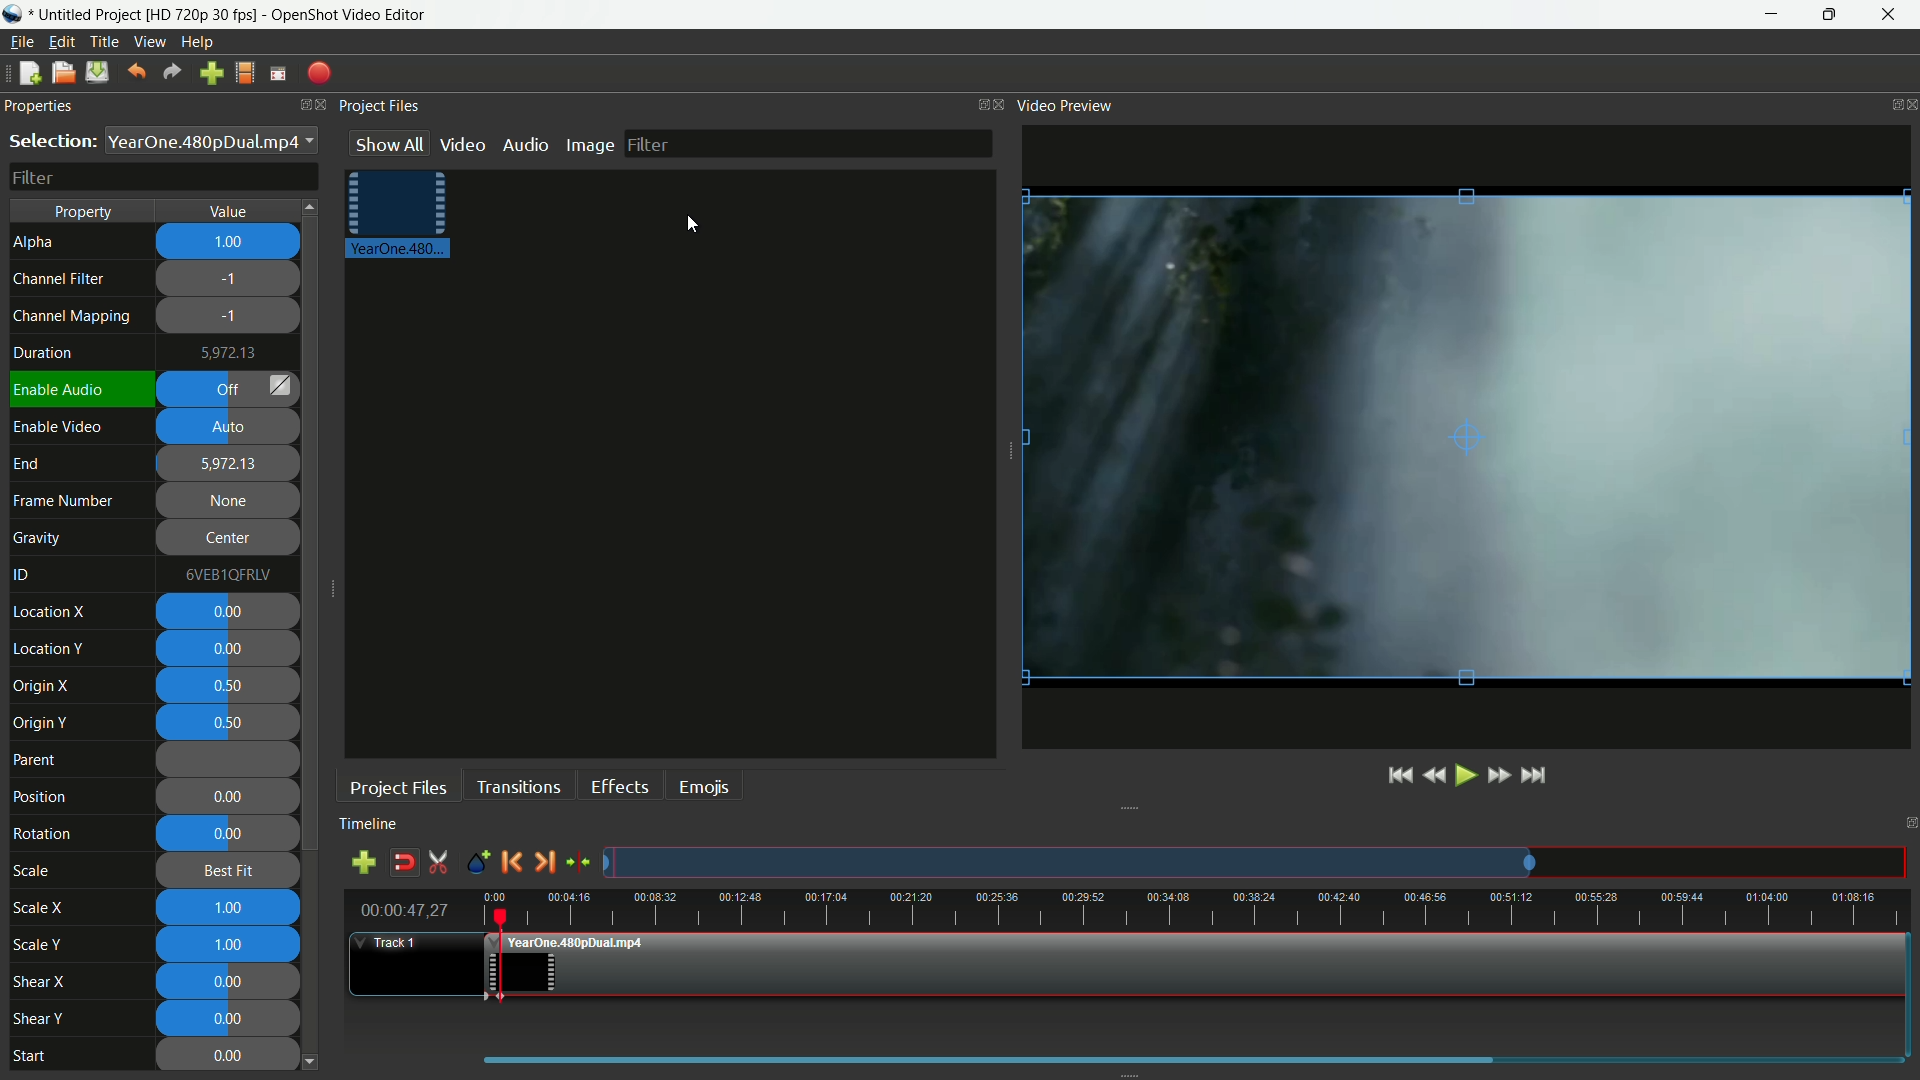 This screenshot has height=1080, width=1920. What do you see at coordinates (25, 576) in the screenshot?
I see `id` at bounding box center [25, 576].